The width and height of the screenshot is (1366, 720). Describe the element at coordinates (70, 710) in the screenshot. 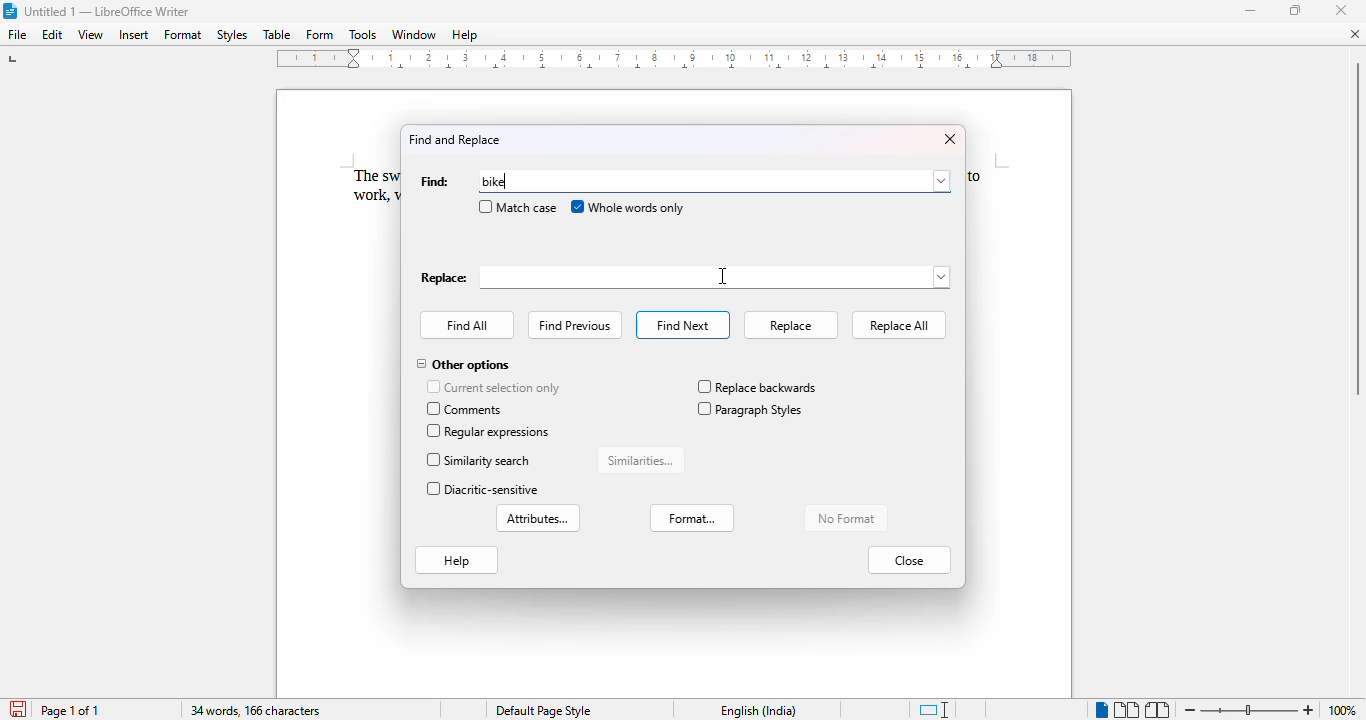

I see `page 1 of 1` at that location.